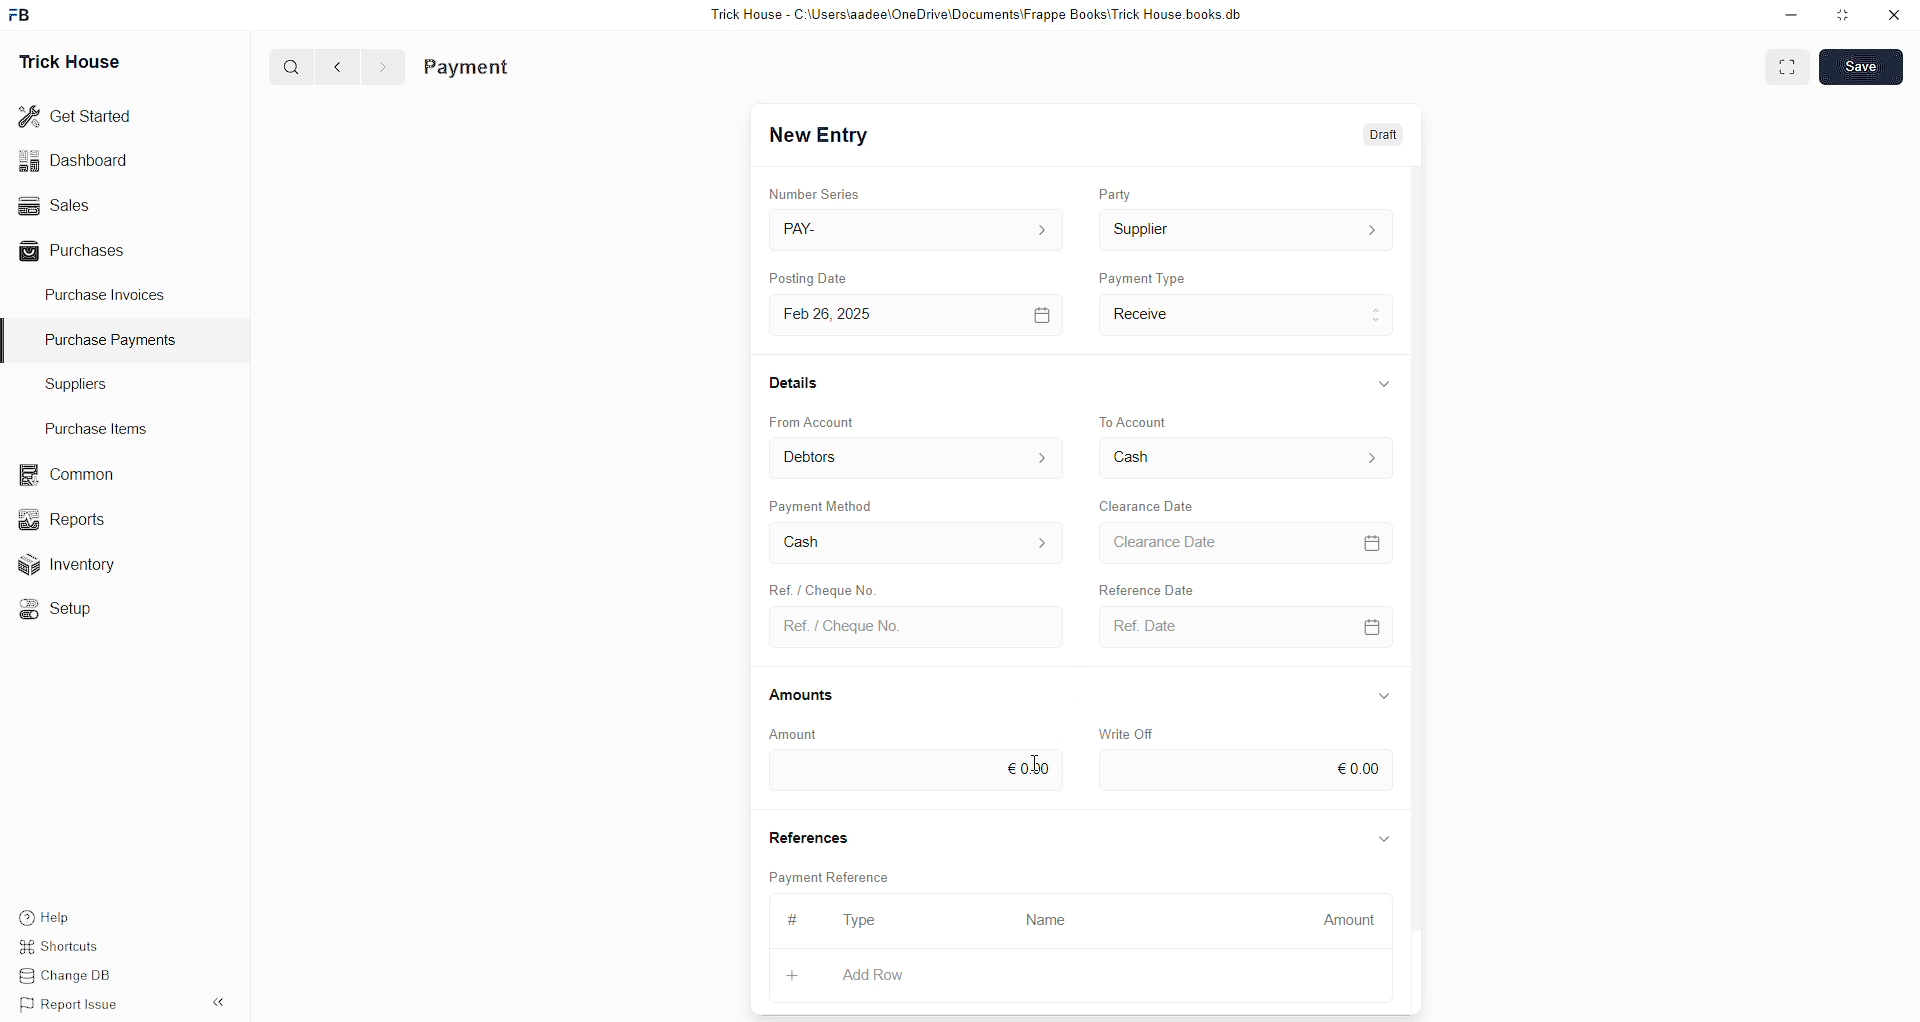  What do you see at coordinates (914, 227) in the screenshot?
I see `PAY-` at bounding box center [914, 227].